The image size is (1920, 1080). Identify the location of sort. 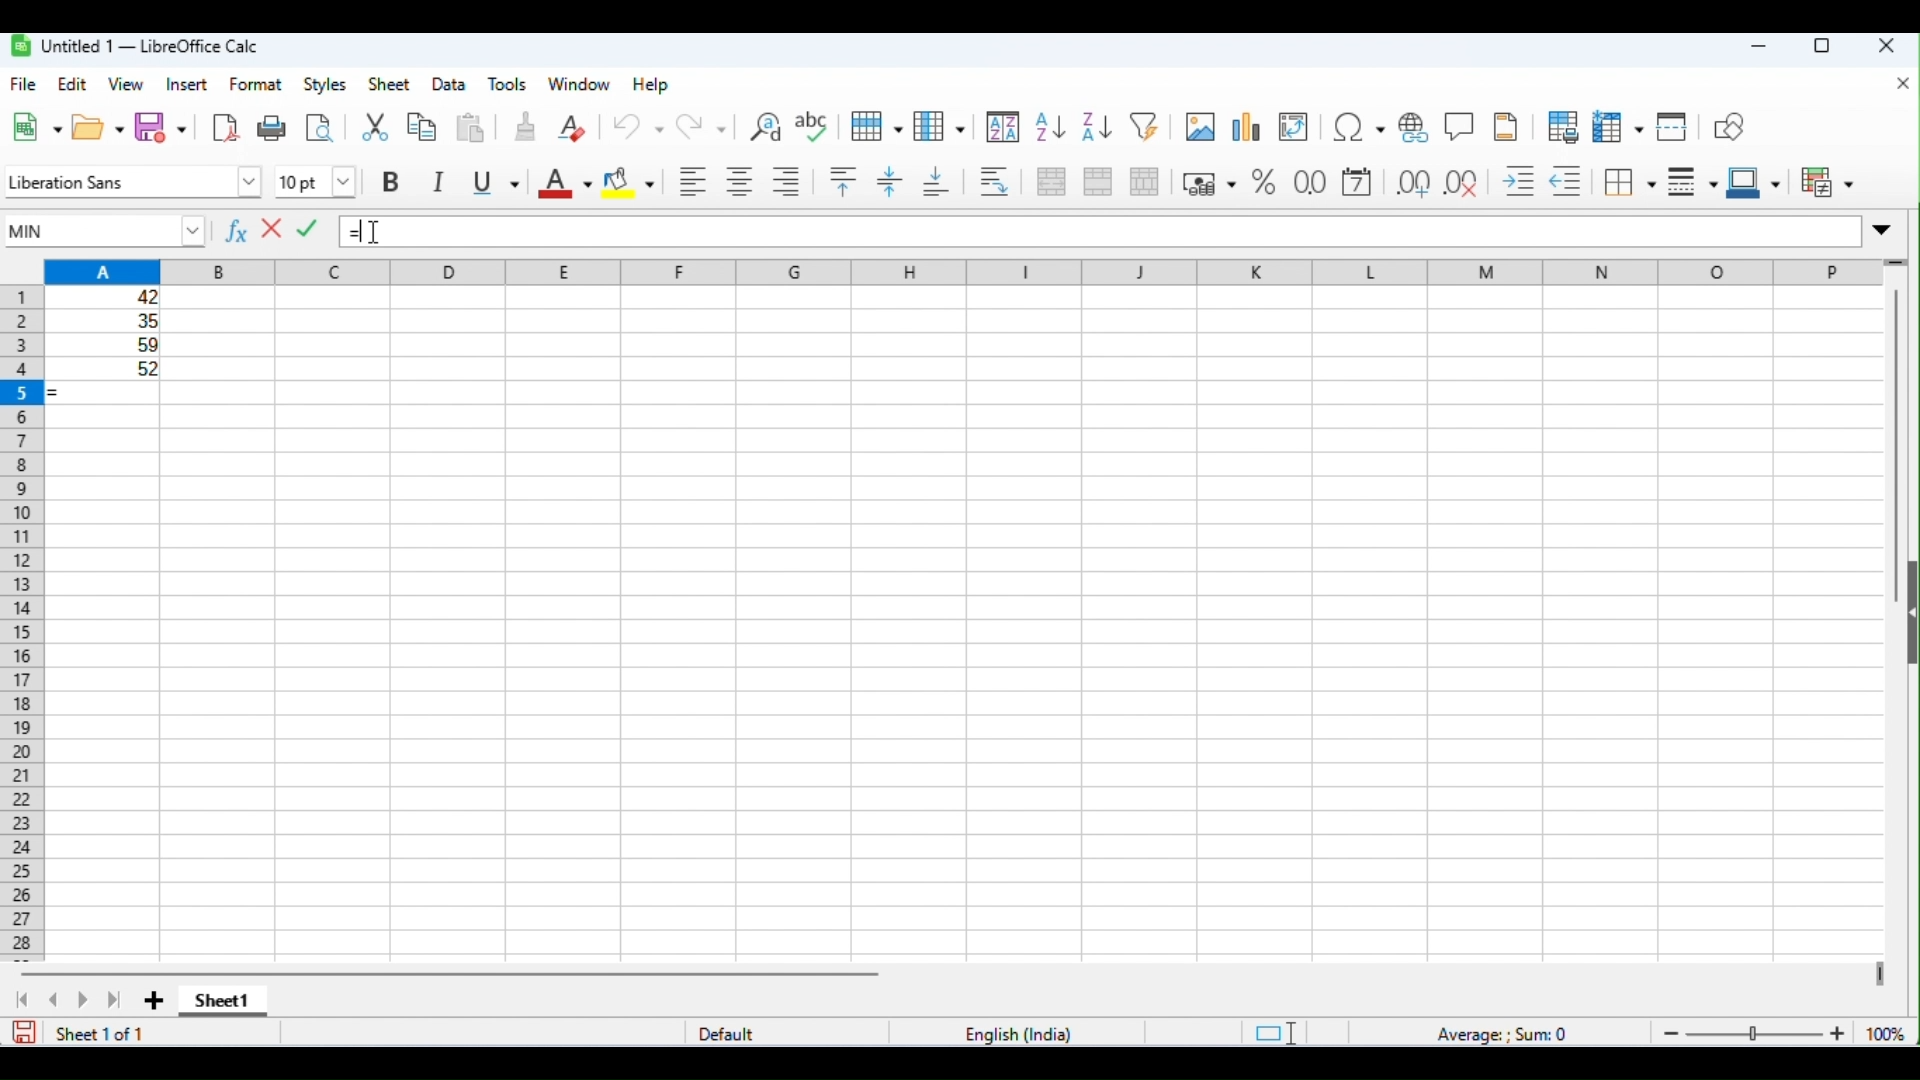
(1003, 127).